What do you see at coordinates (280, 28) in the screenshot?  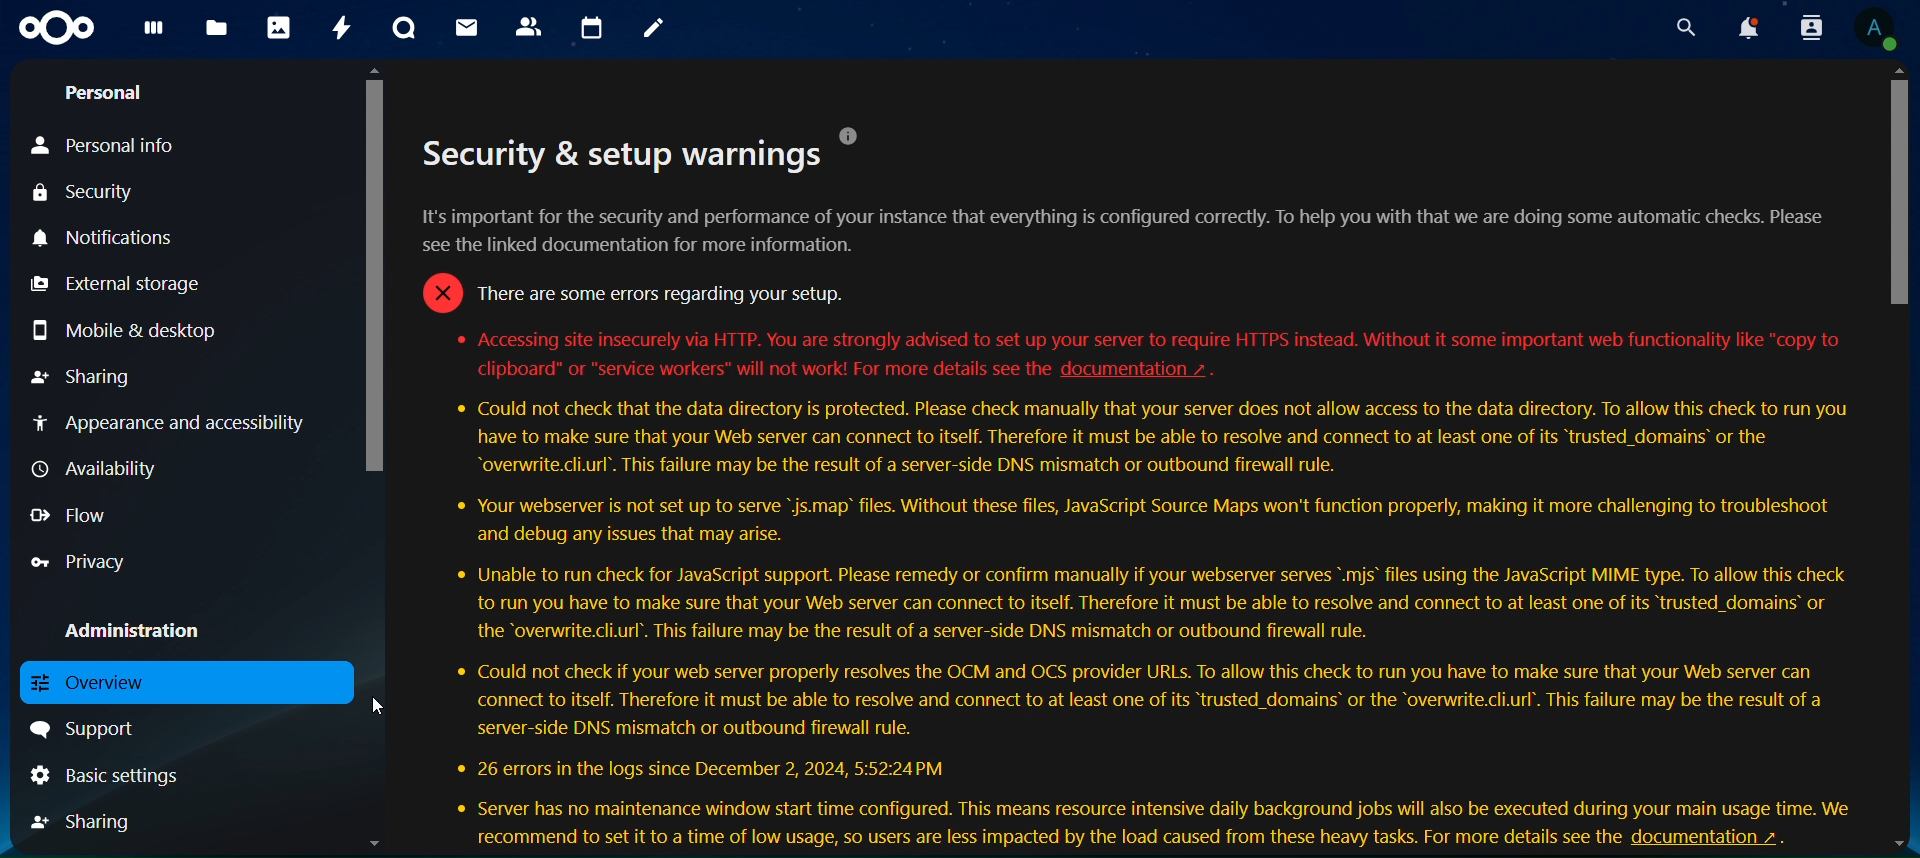 I see `photos` at bounding box center [280, 28].